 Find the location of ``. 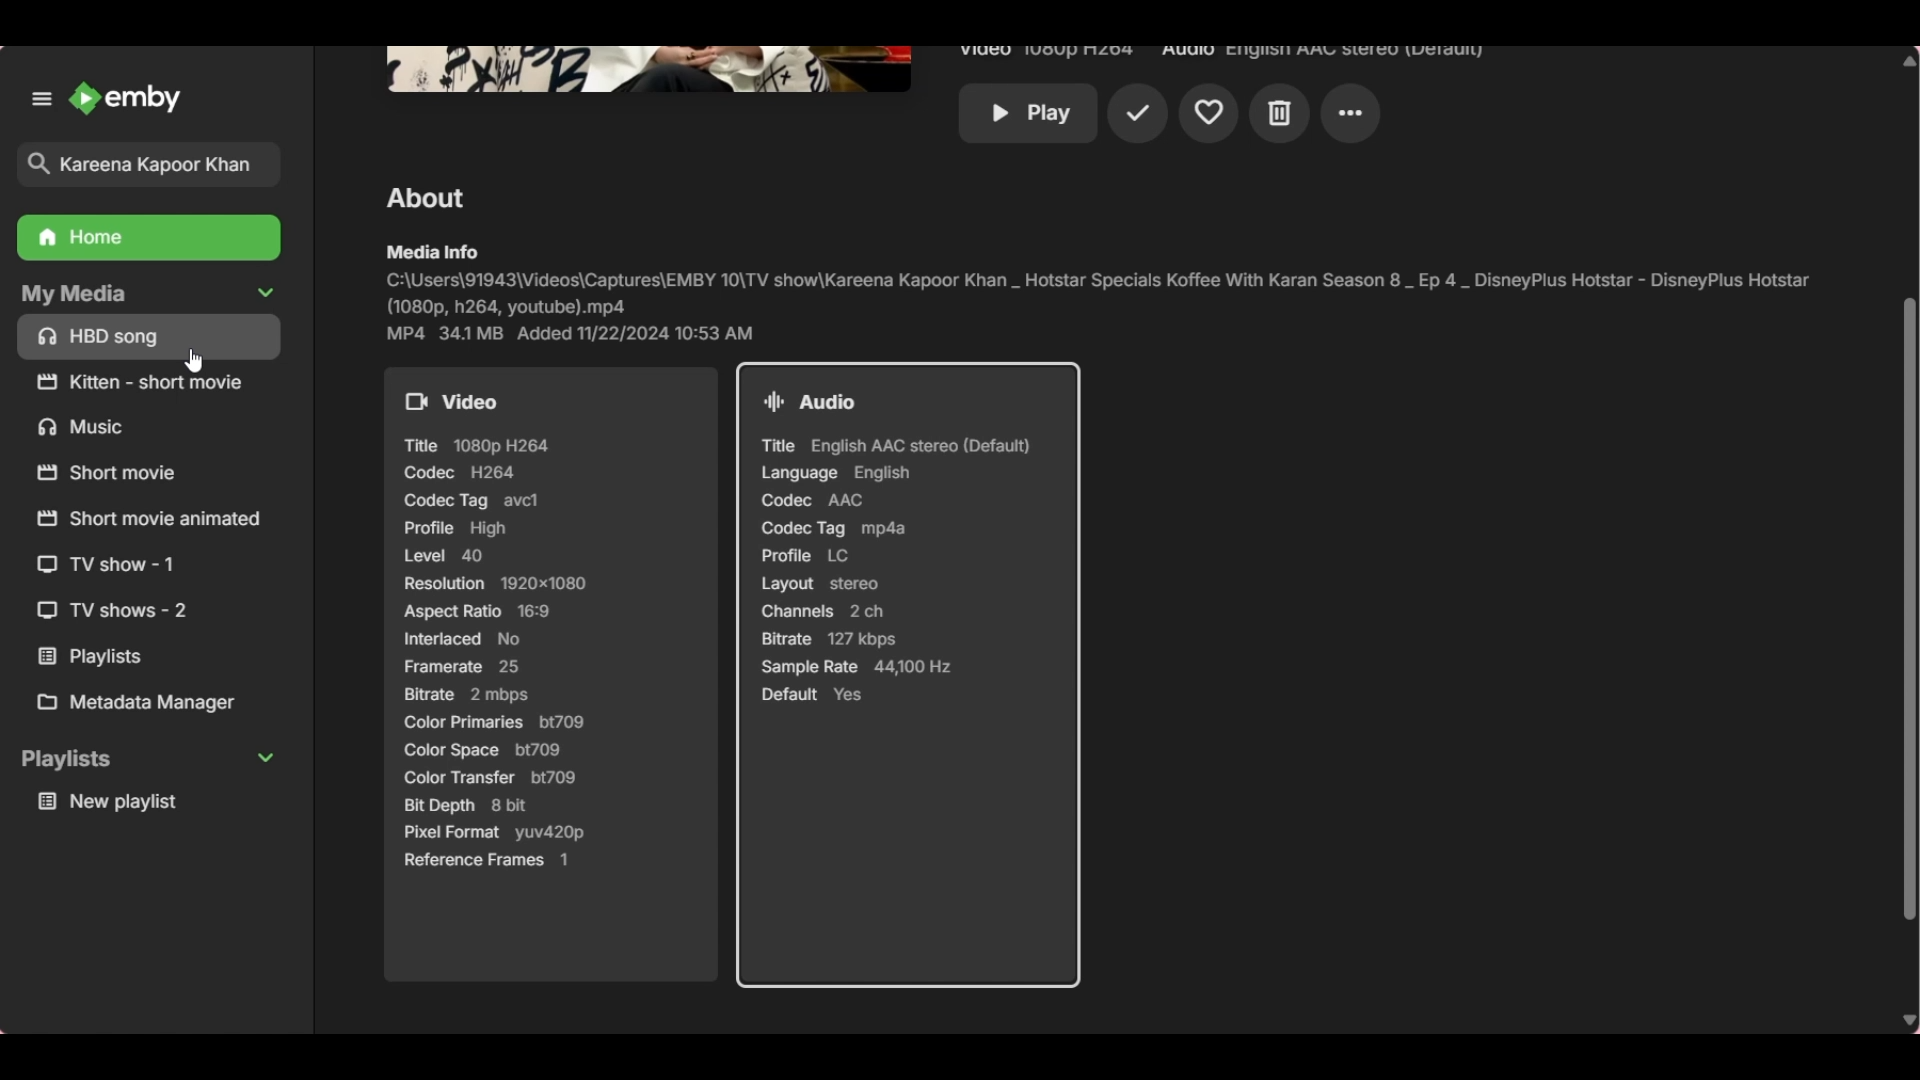

 is located at coordinates (255, 385).